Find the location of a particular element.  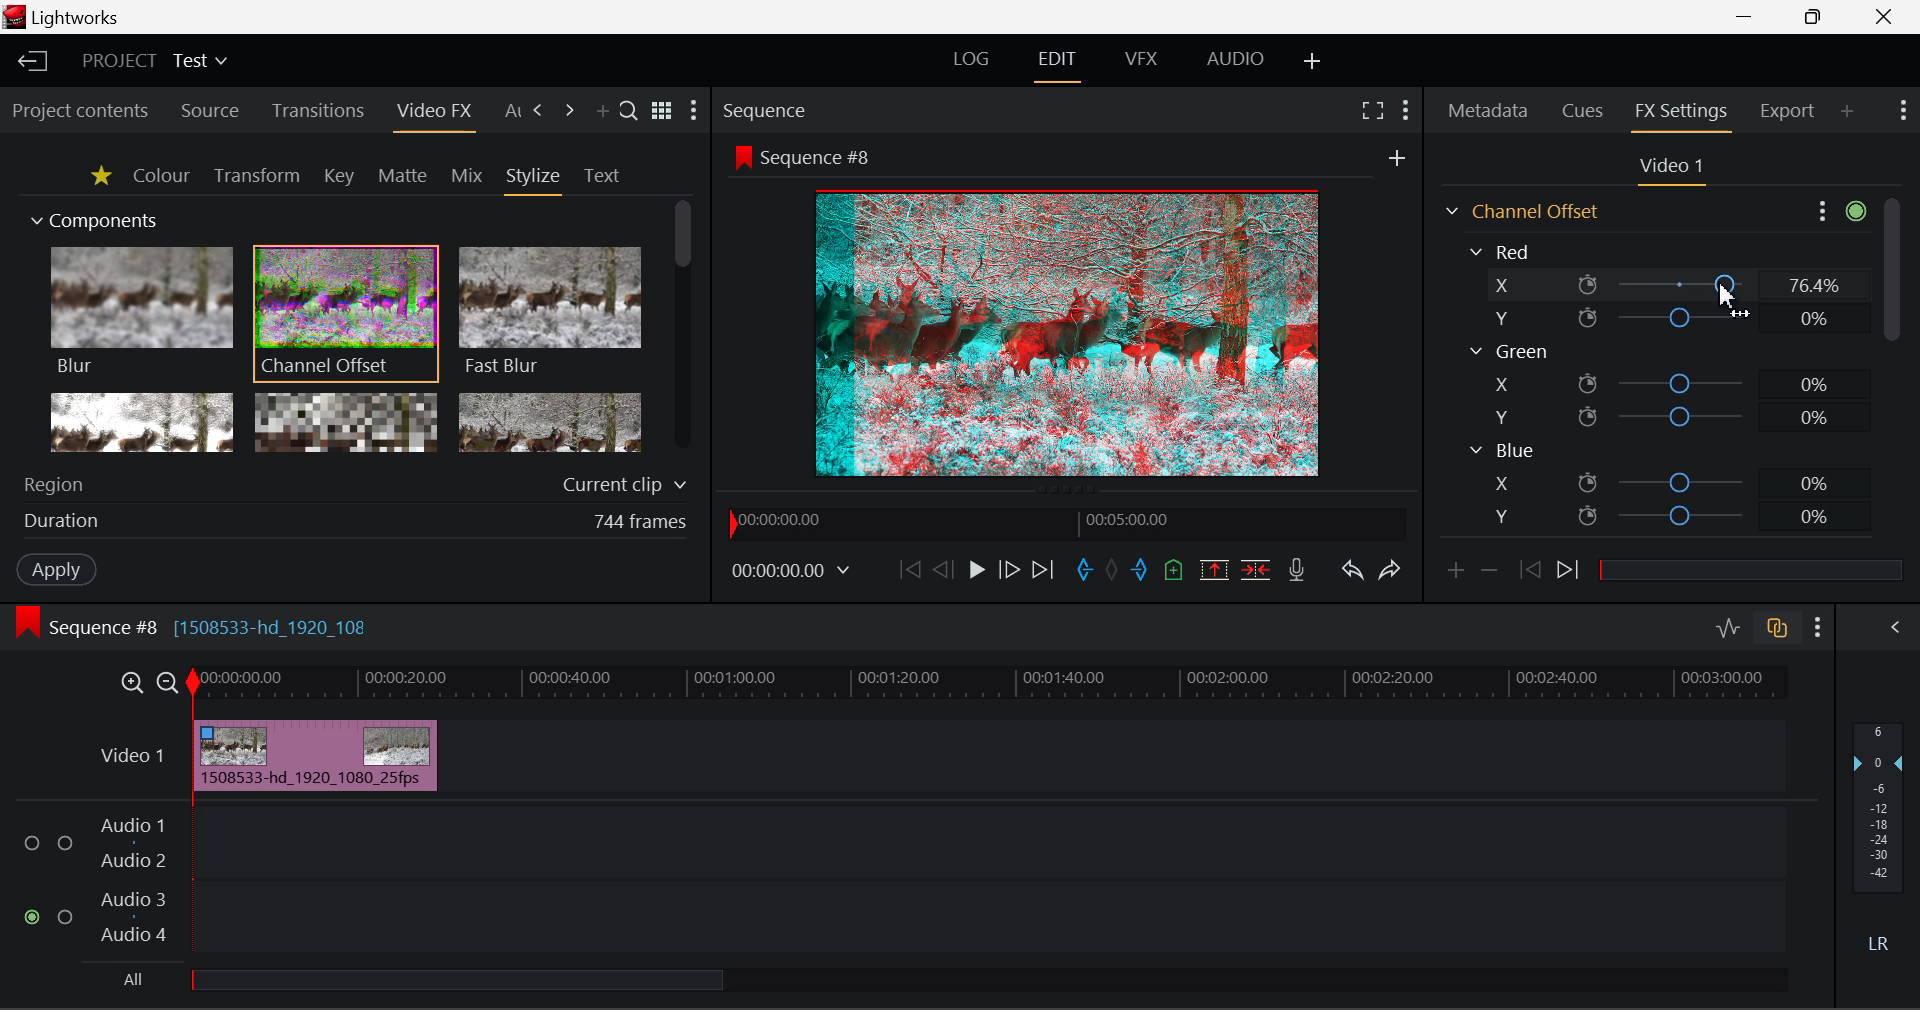

Project Title is located at coordinates (154, 58).